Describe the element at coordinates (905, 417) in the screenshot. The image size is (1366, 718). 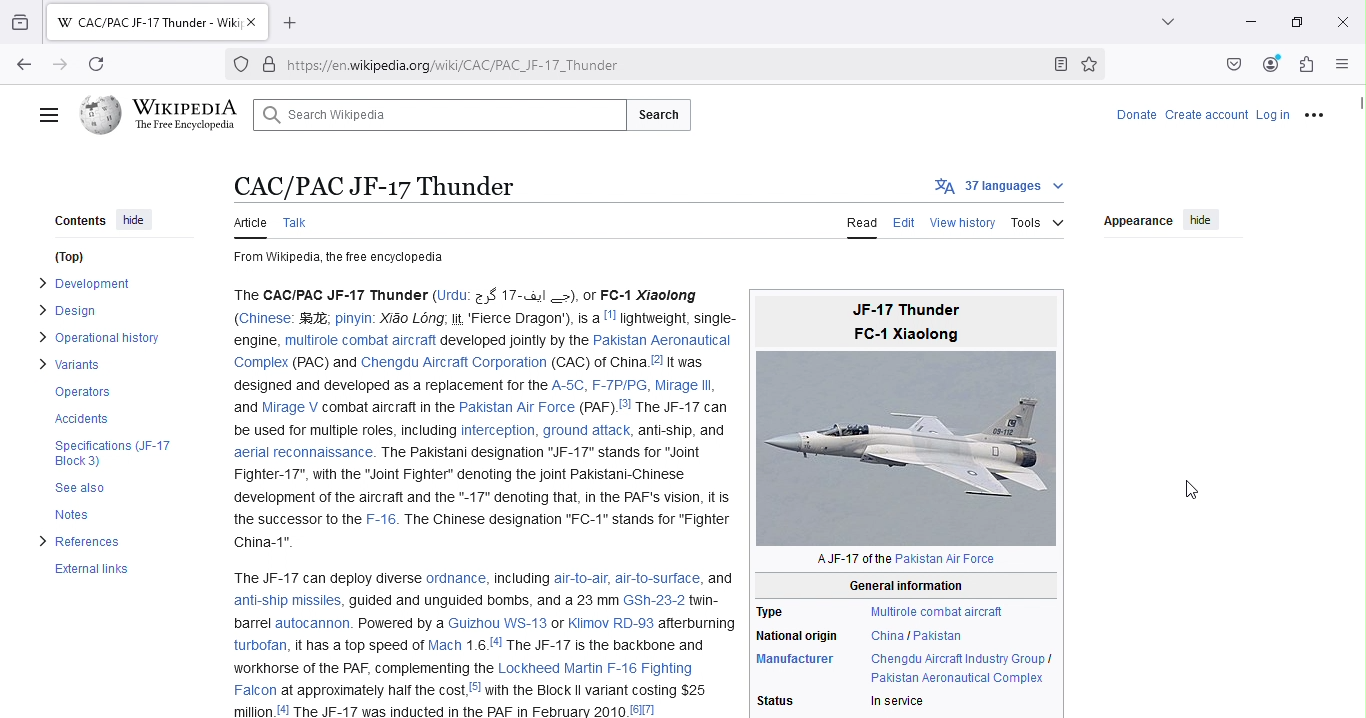
I see `image` at that location.